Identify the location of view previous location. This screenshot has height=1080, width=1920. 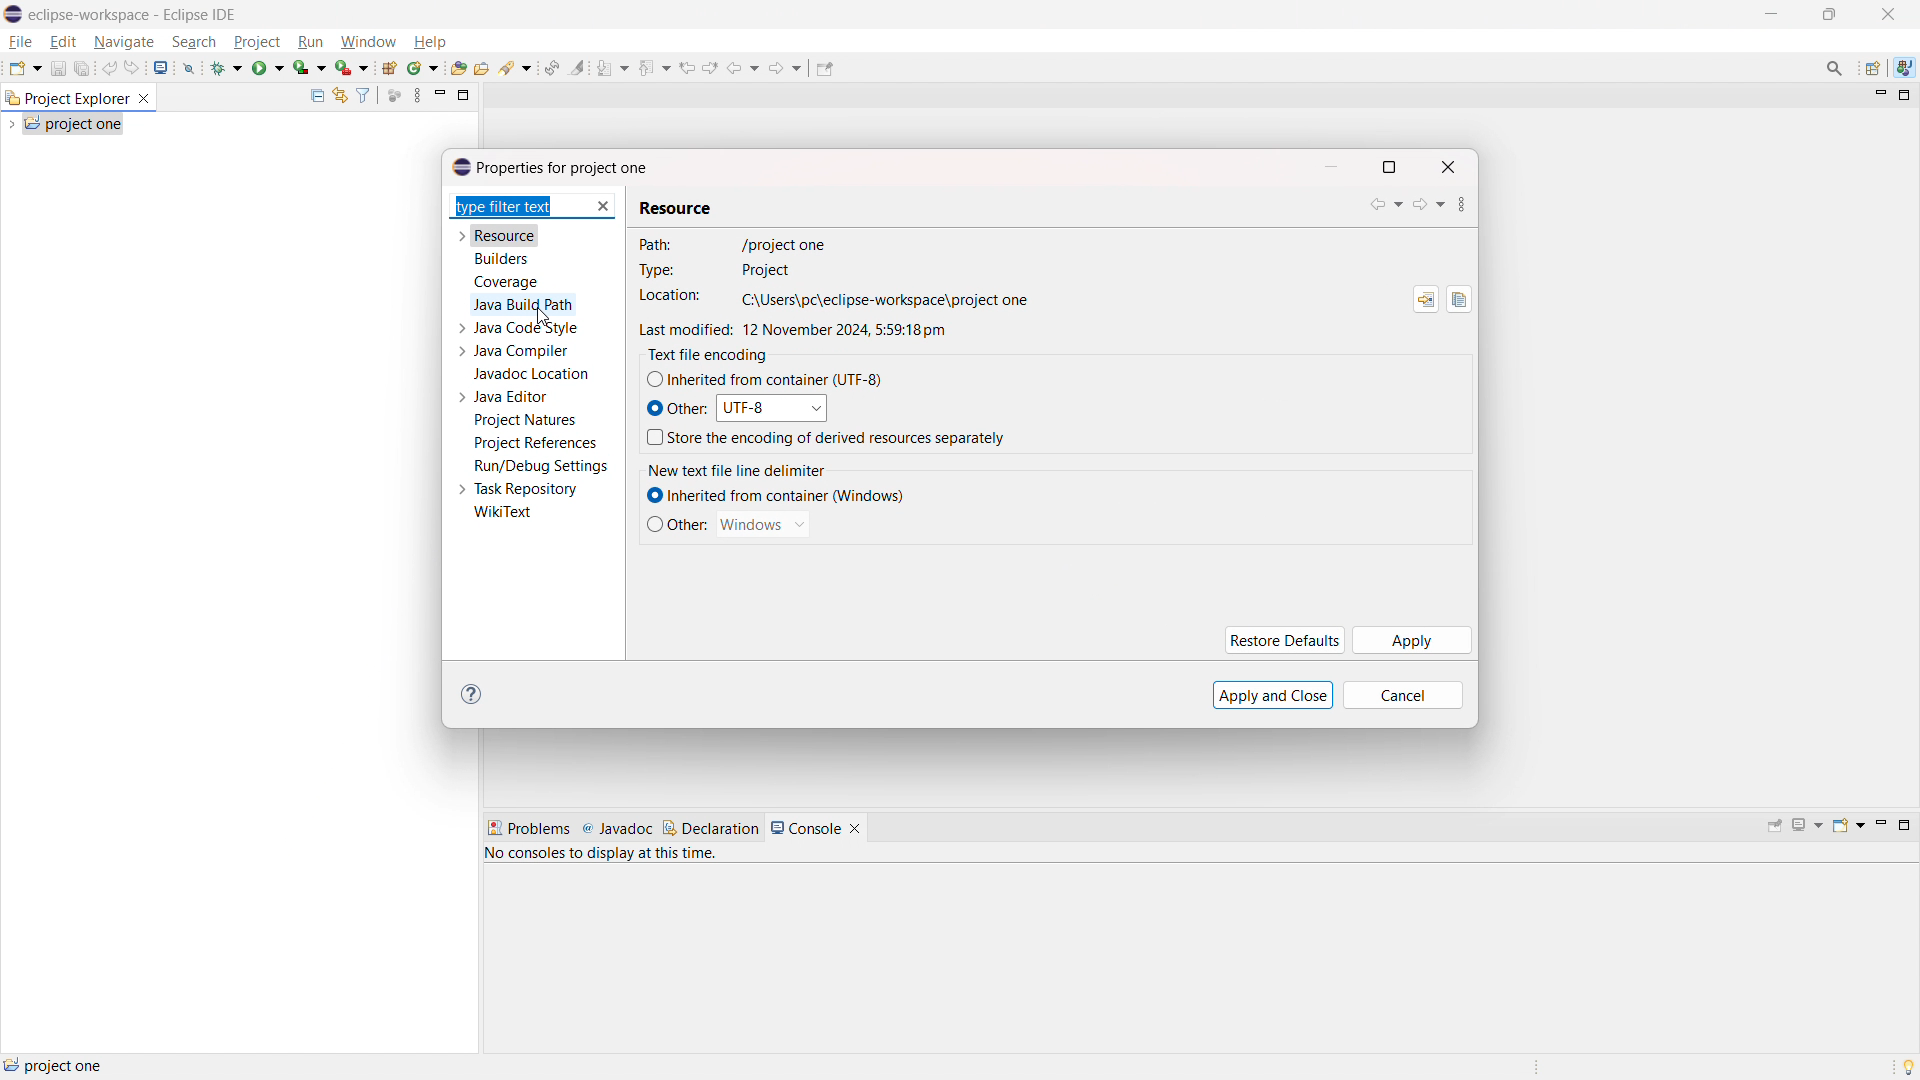
(687, 66).